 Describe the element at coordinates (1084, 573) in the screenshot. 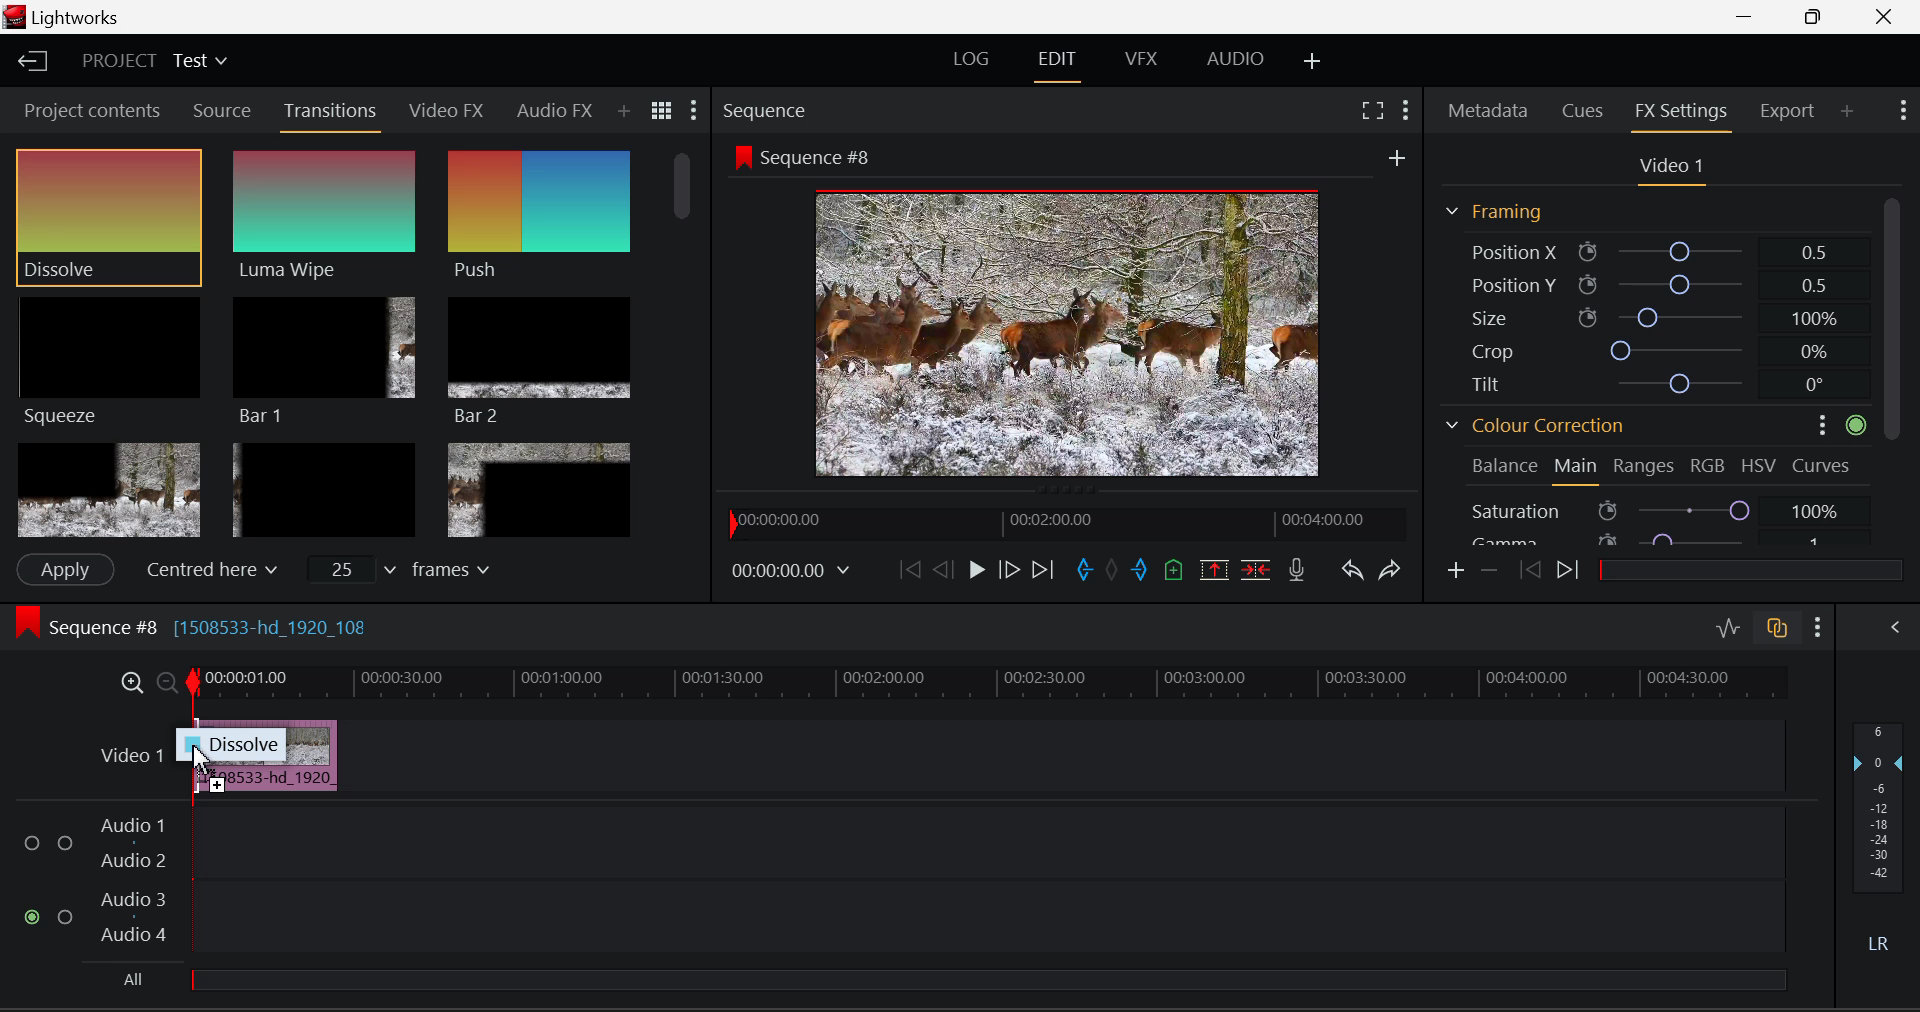

I see `Mark In` at that location.